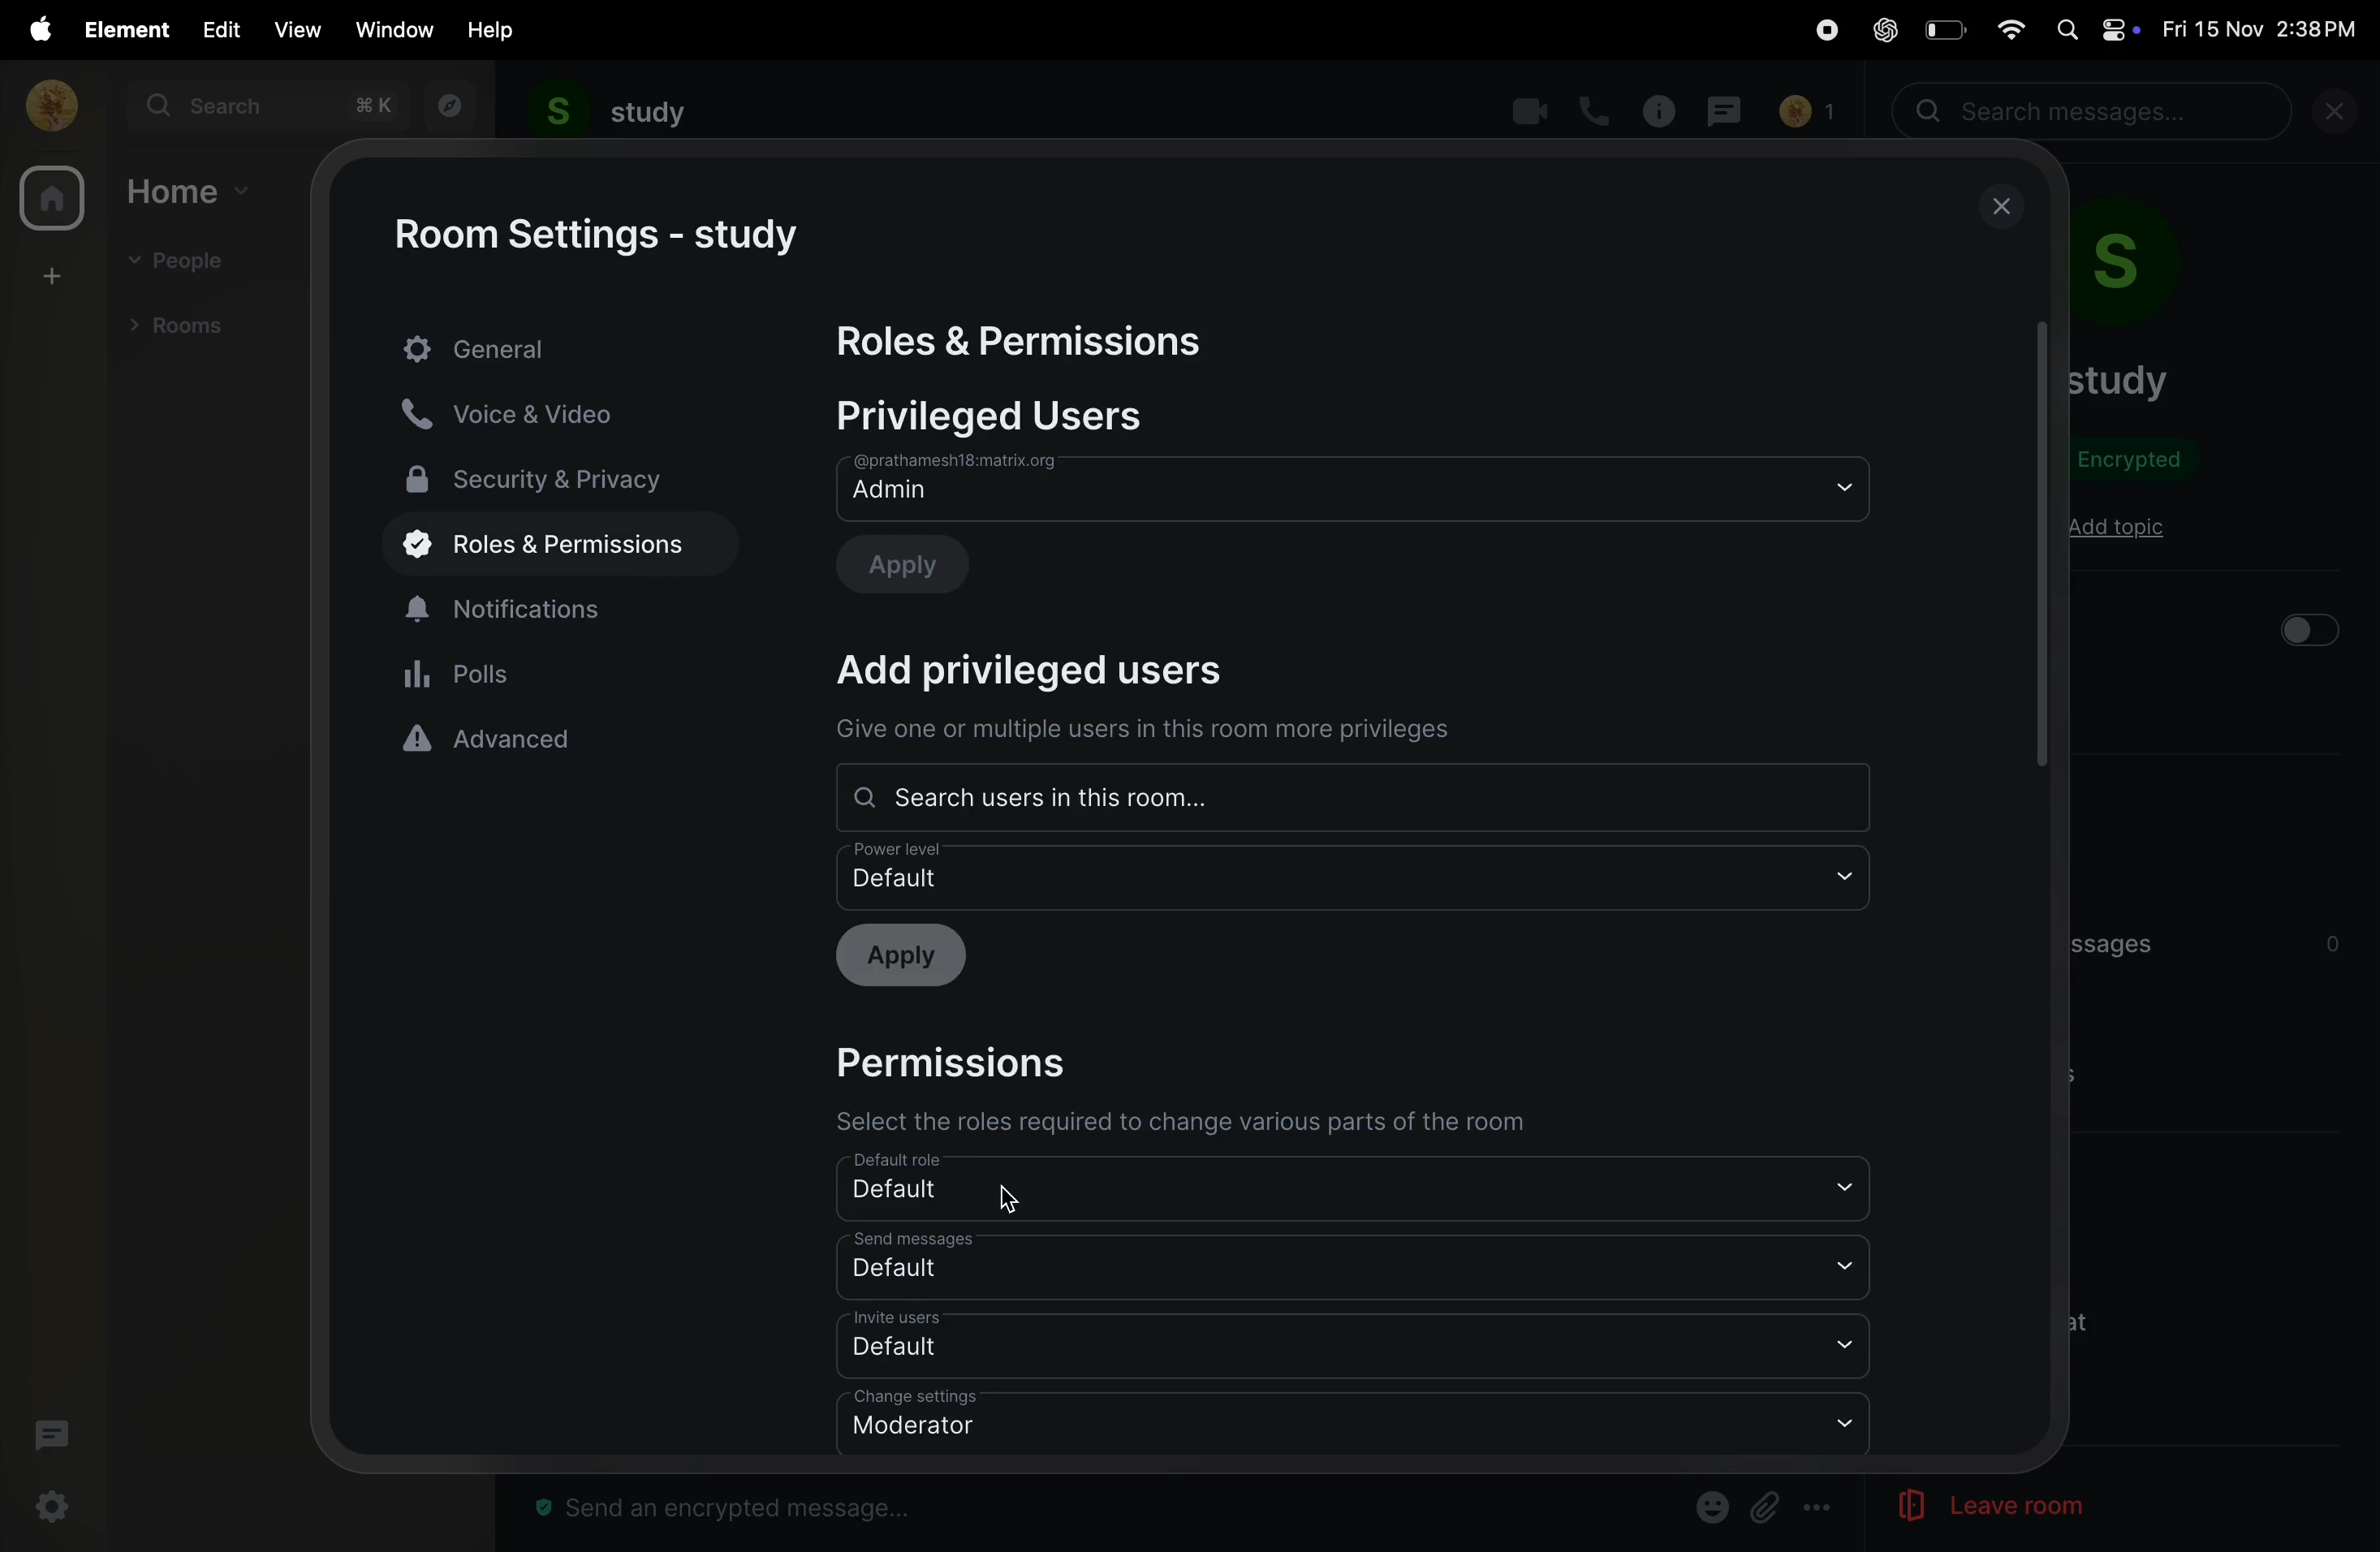 This screenshot has width=2380, height=1552. I want to click on security and privacy , so click(549, 477).